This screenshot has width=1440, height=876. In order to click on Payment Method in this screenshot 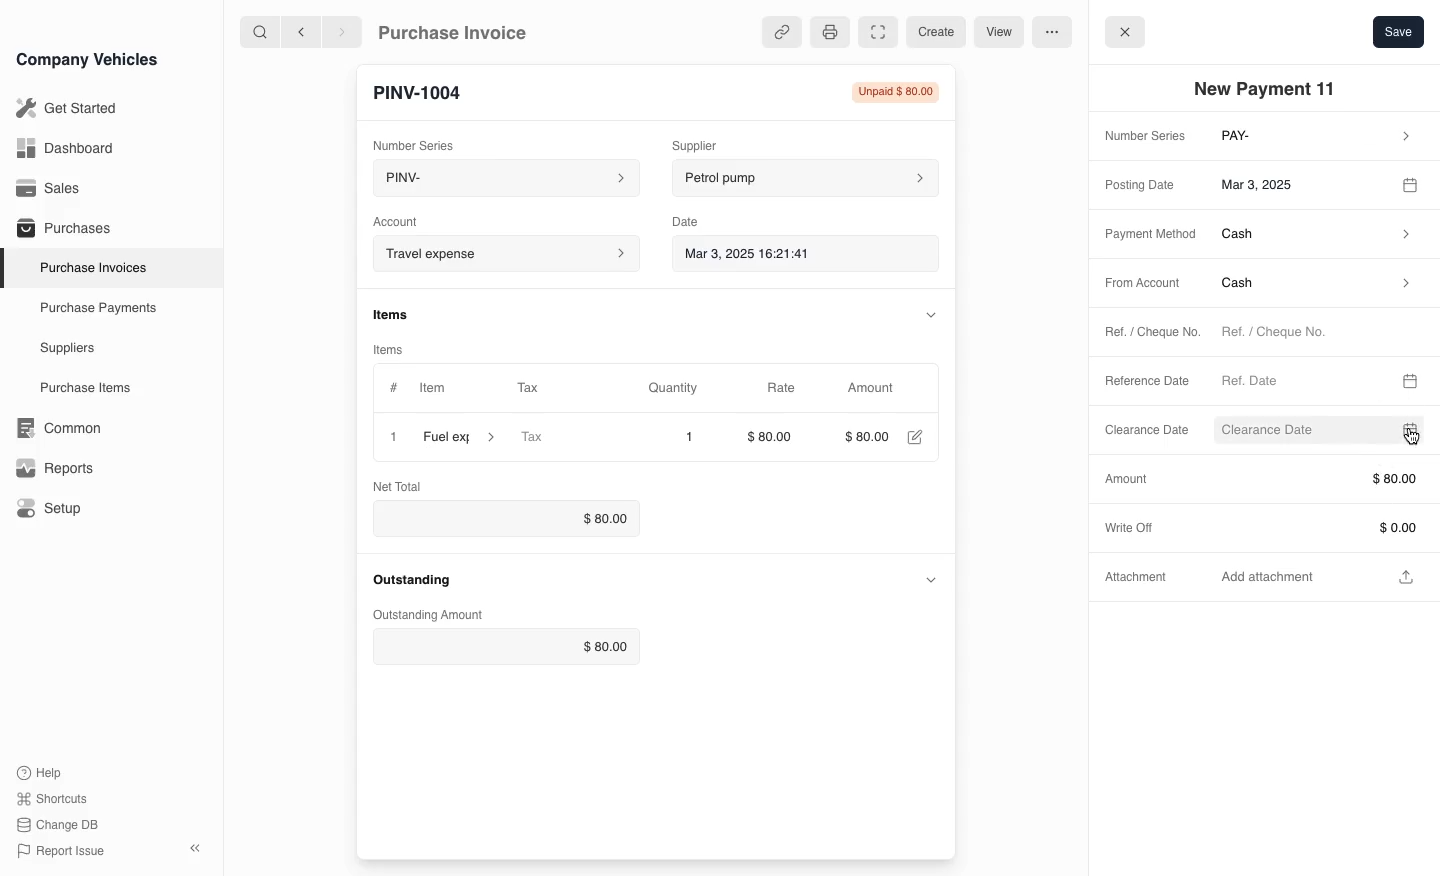, I will do `click(1144, 235)`.